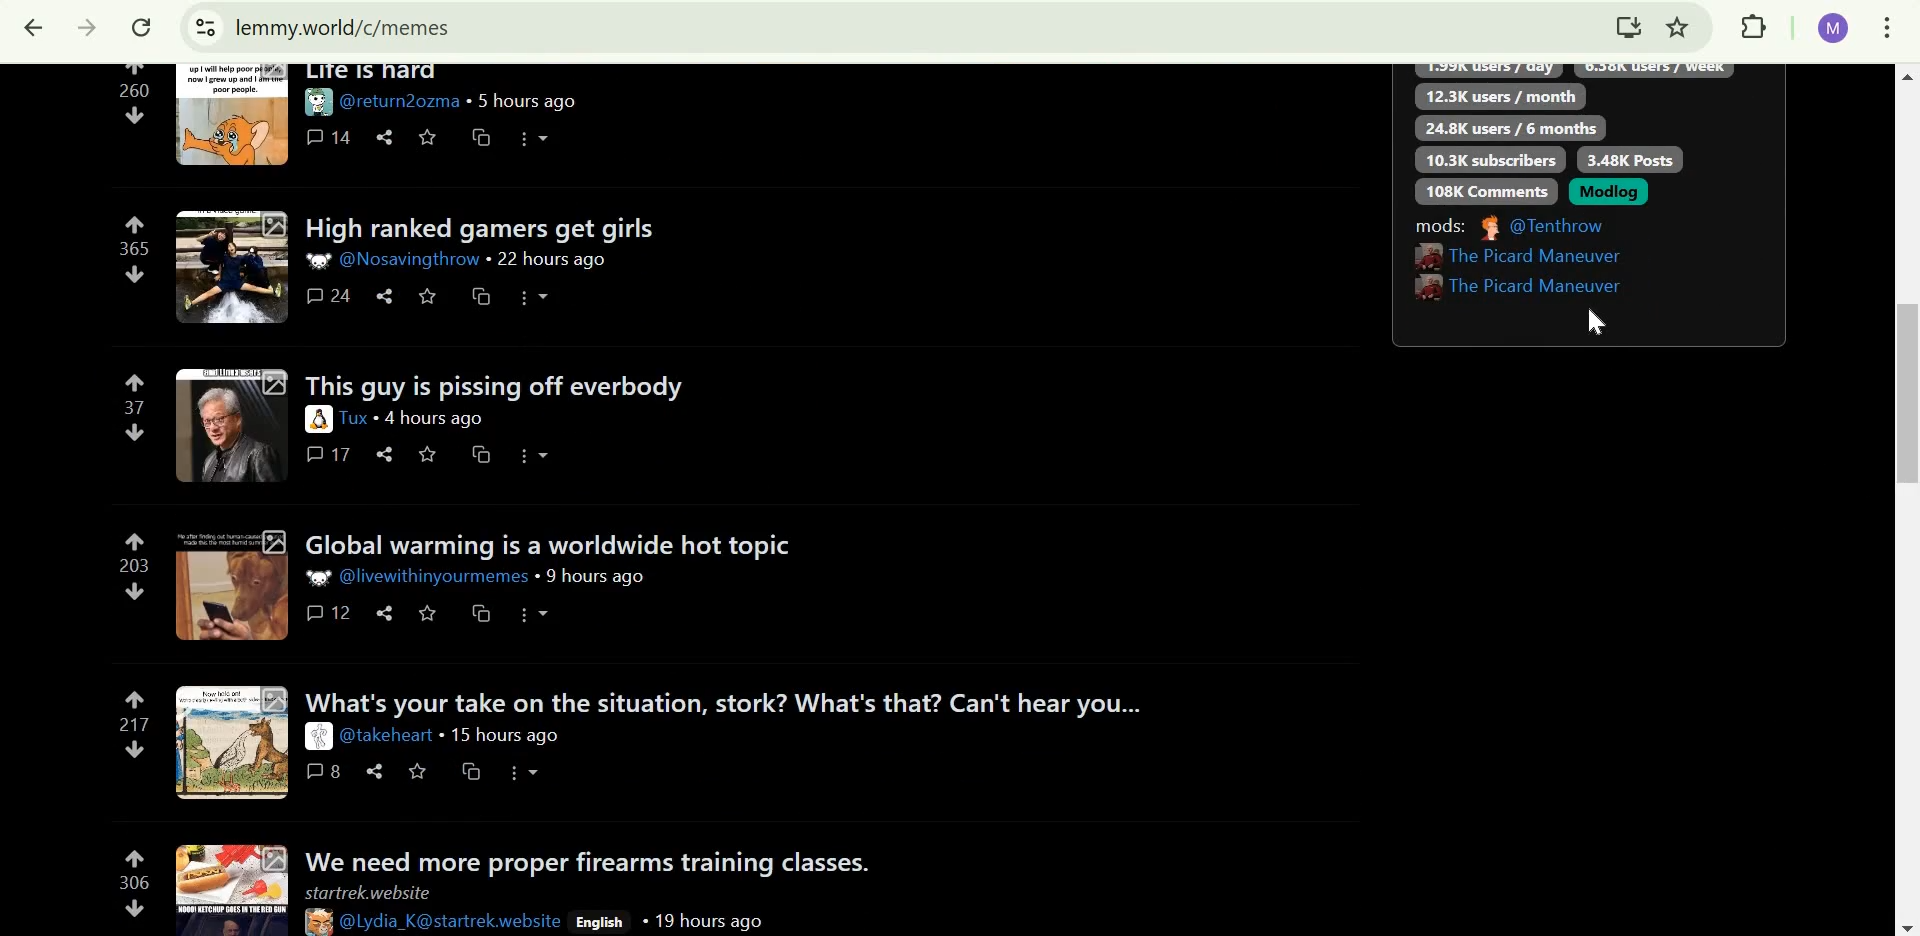 Image resolution: width=1920 pixels, height=936 pixels. Describe the element at coordinates (136, 724) in the screenshot. I see `217 points` at that location.